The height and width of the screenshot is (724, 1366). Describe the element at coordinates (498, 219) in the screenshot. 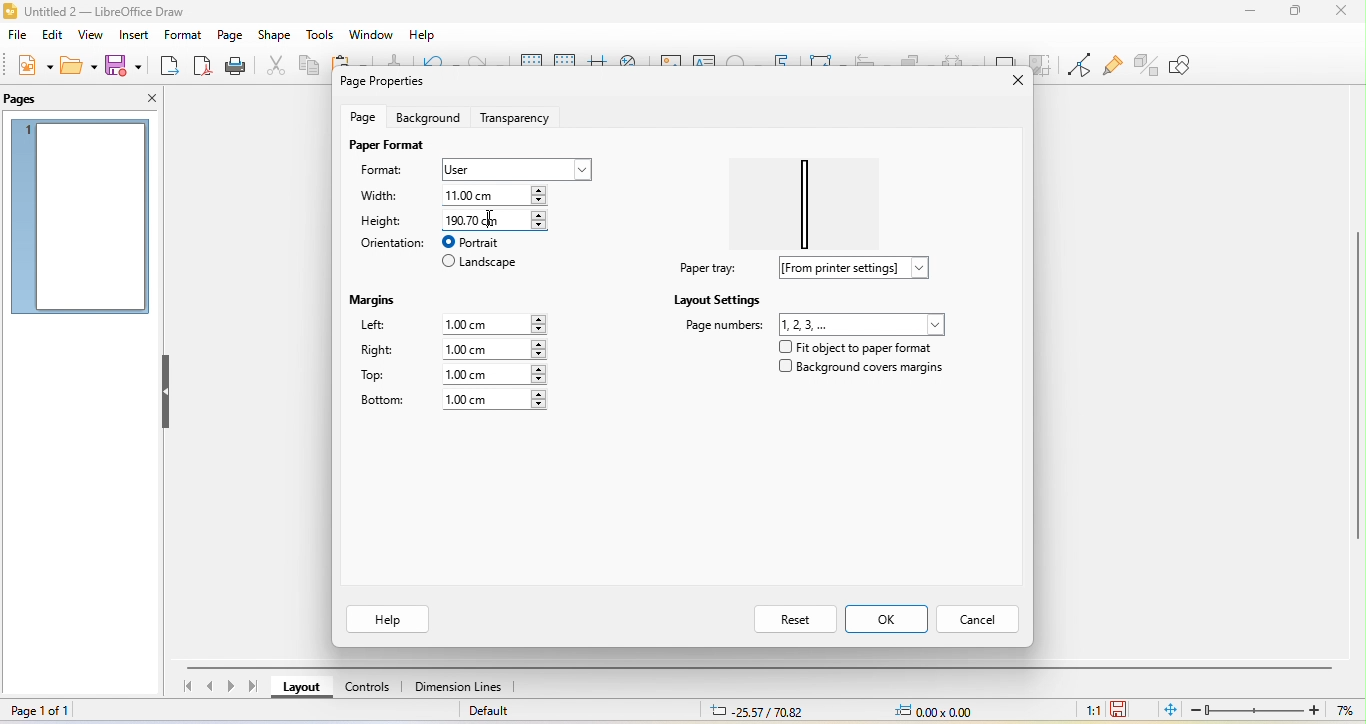

I see `cursor movement` at that location.